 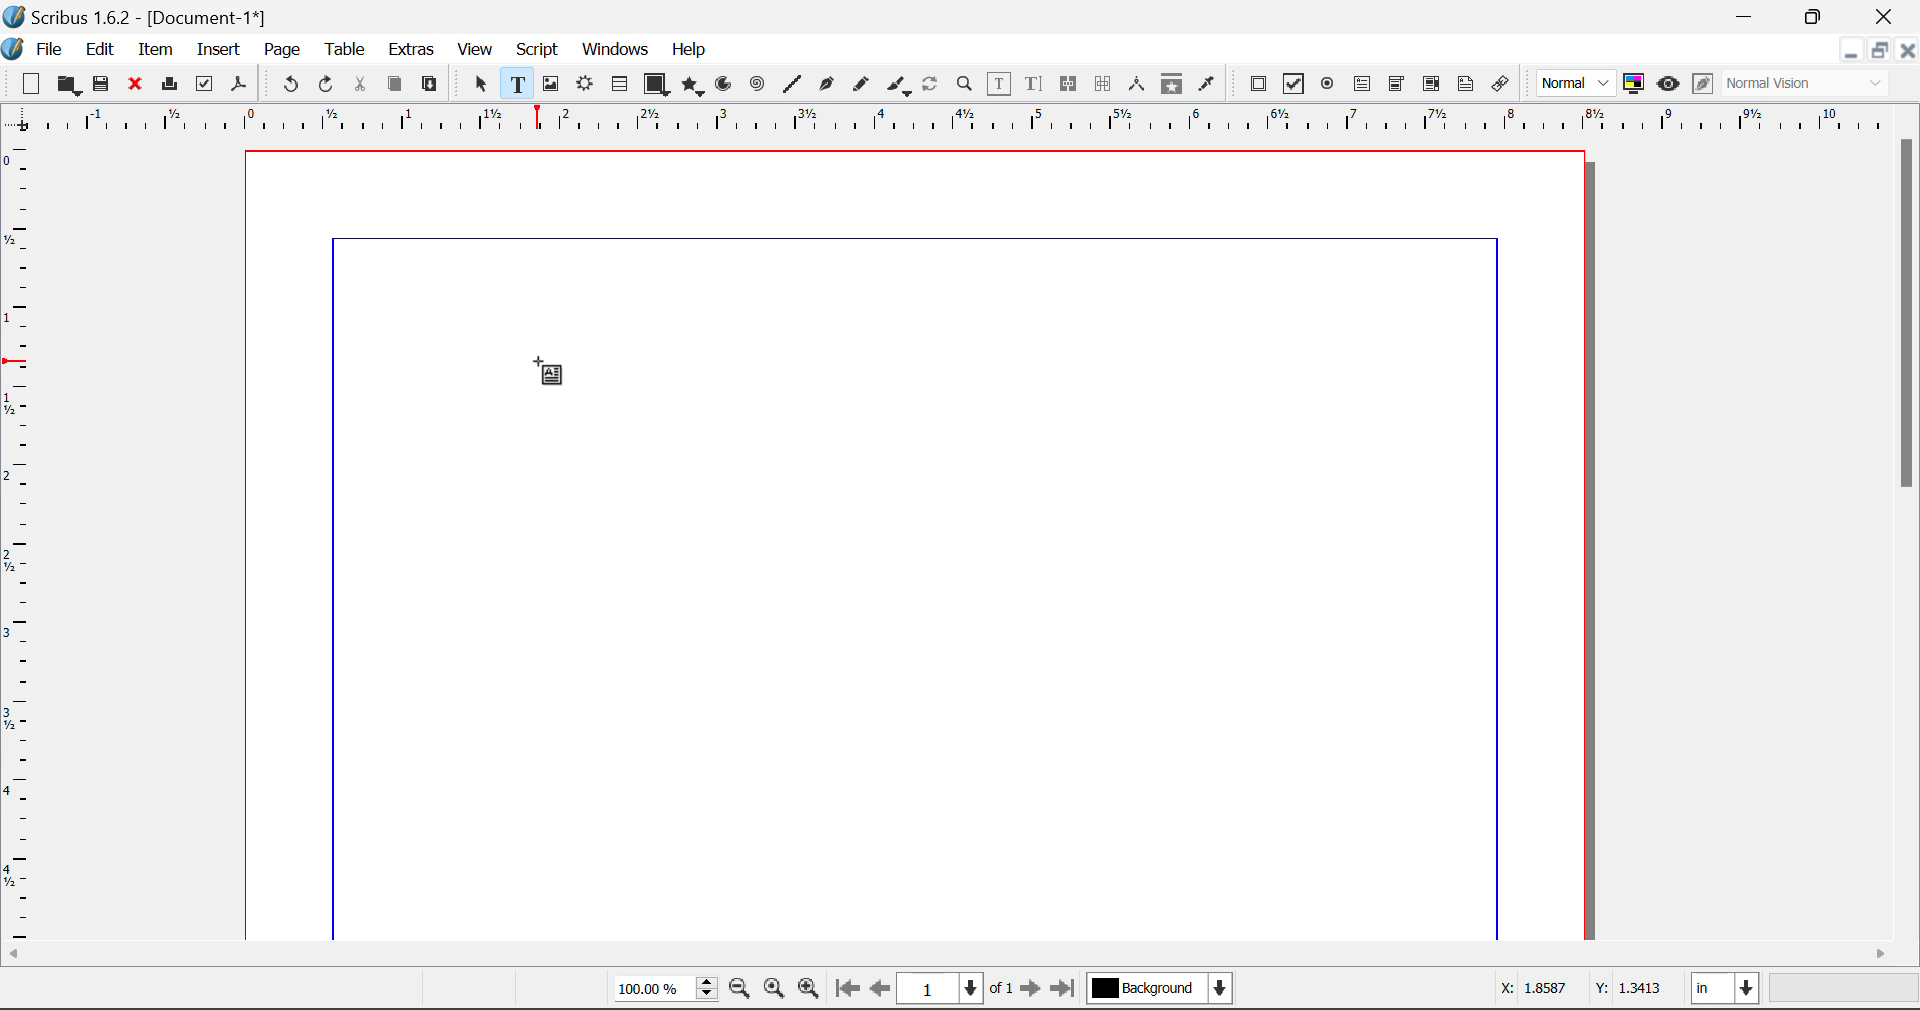 What do you see at coordinates (1327, 85) in the screenshot?
I see `Pdf Radio Button` at bounding box center [1327, 85].